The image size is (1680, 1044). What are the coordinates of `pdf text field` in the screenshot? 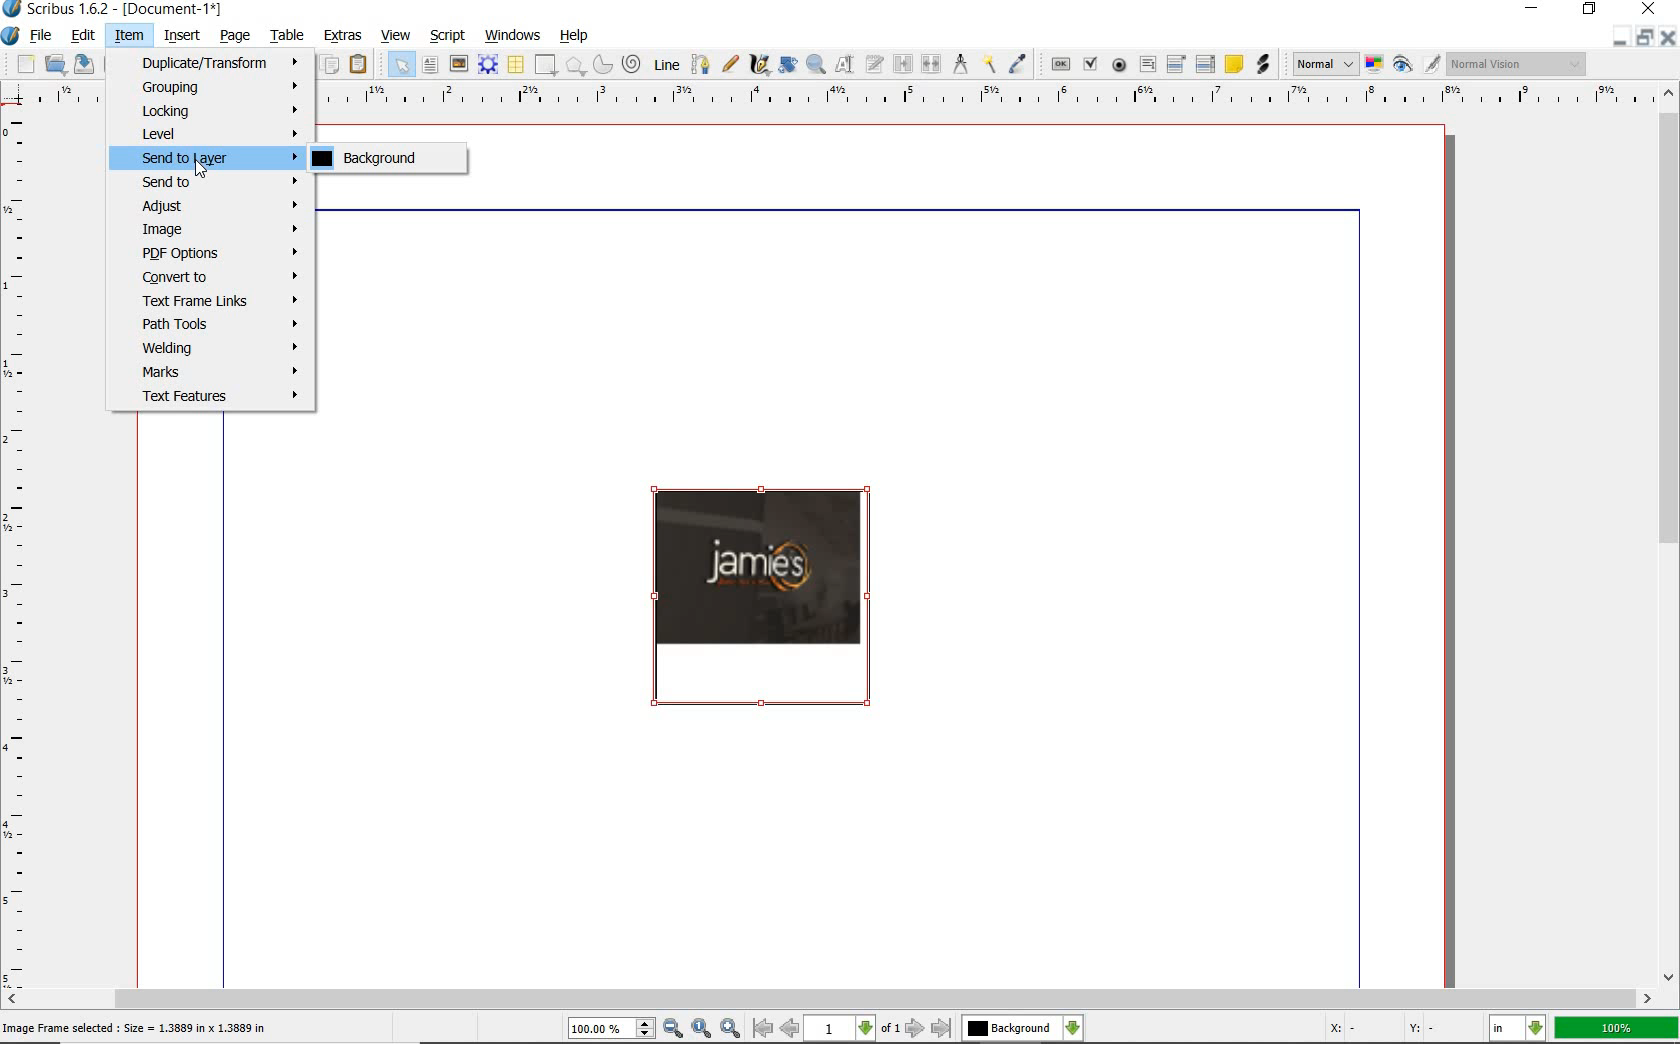 It's located at (1146, 64).